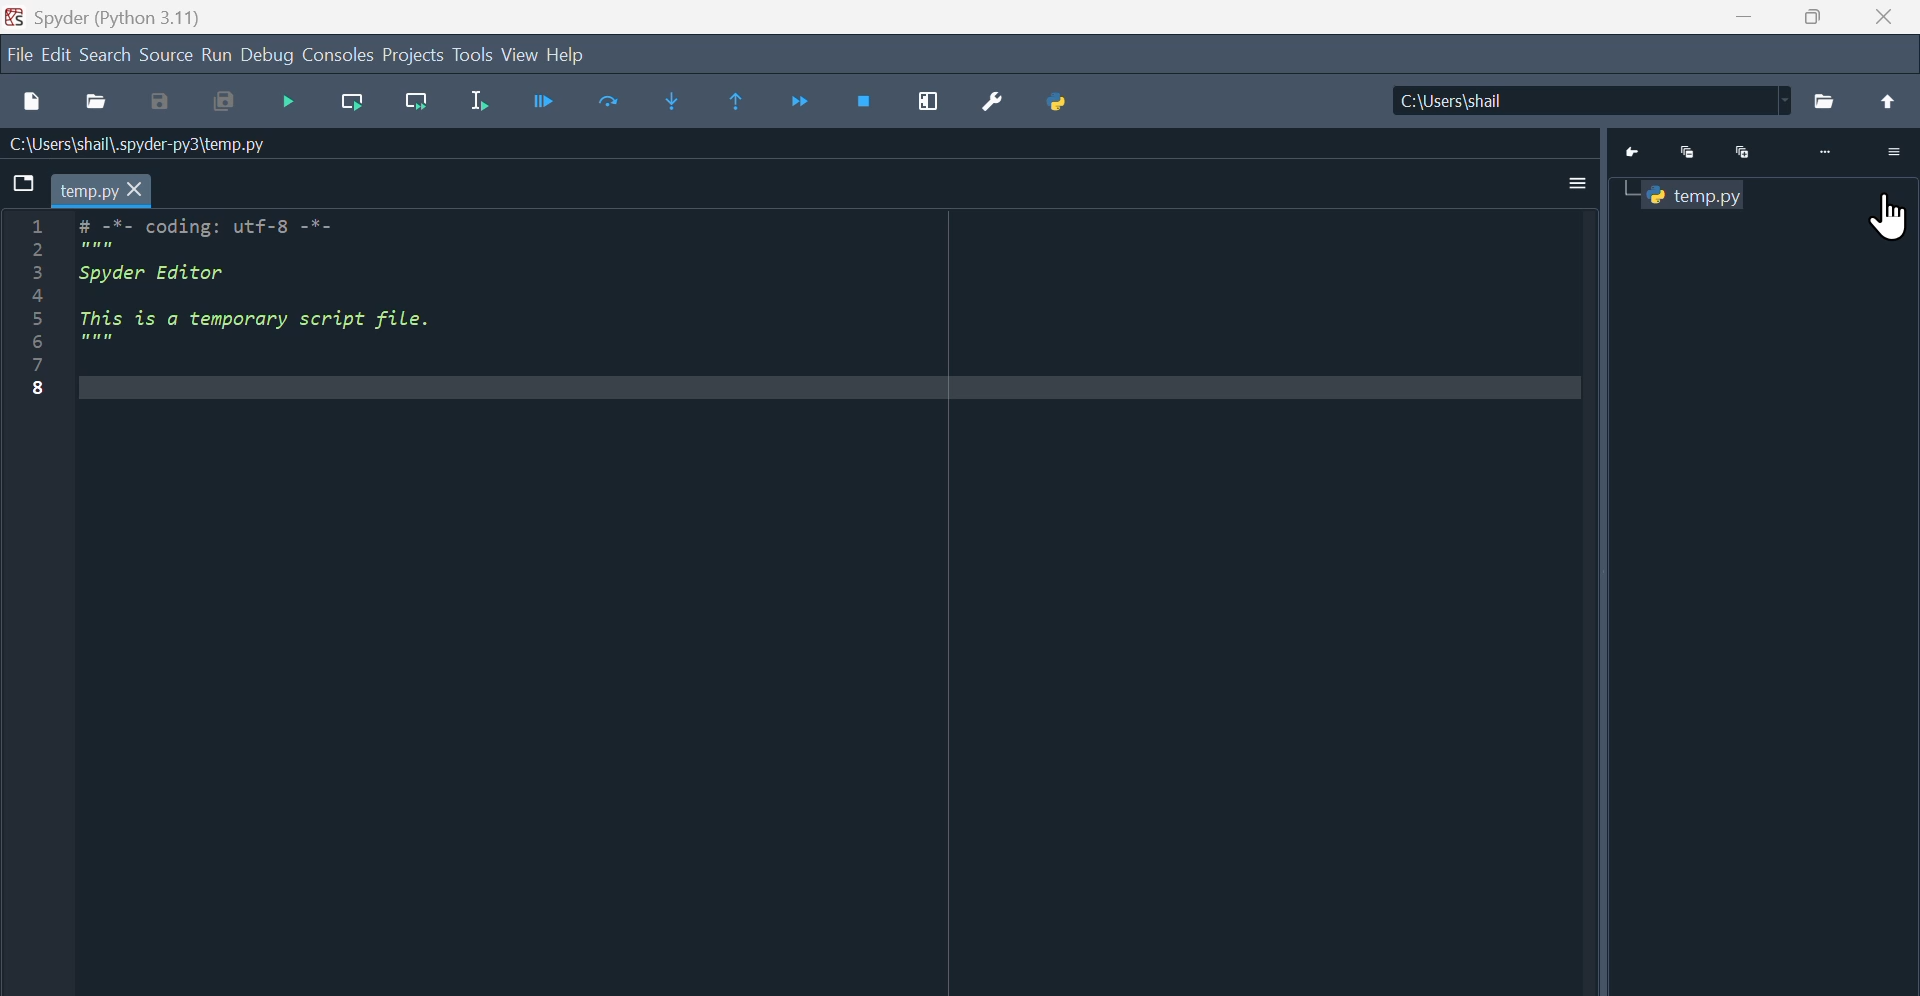 This screenshot has width=1920, height=996. Describe the element at coordinates (118, 19) in the screenshot. I see `Spyder (Python 3.11)` at that location.